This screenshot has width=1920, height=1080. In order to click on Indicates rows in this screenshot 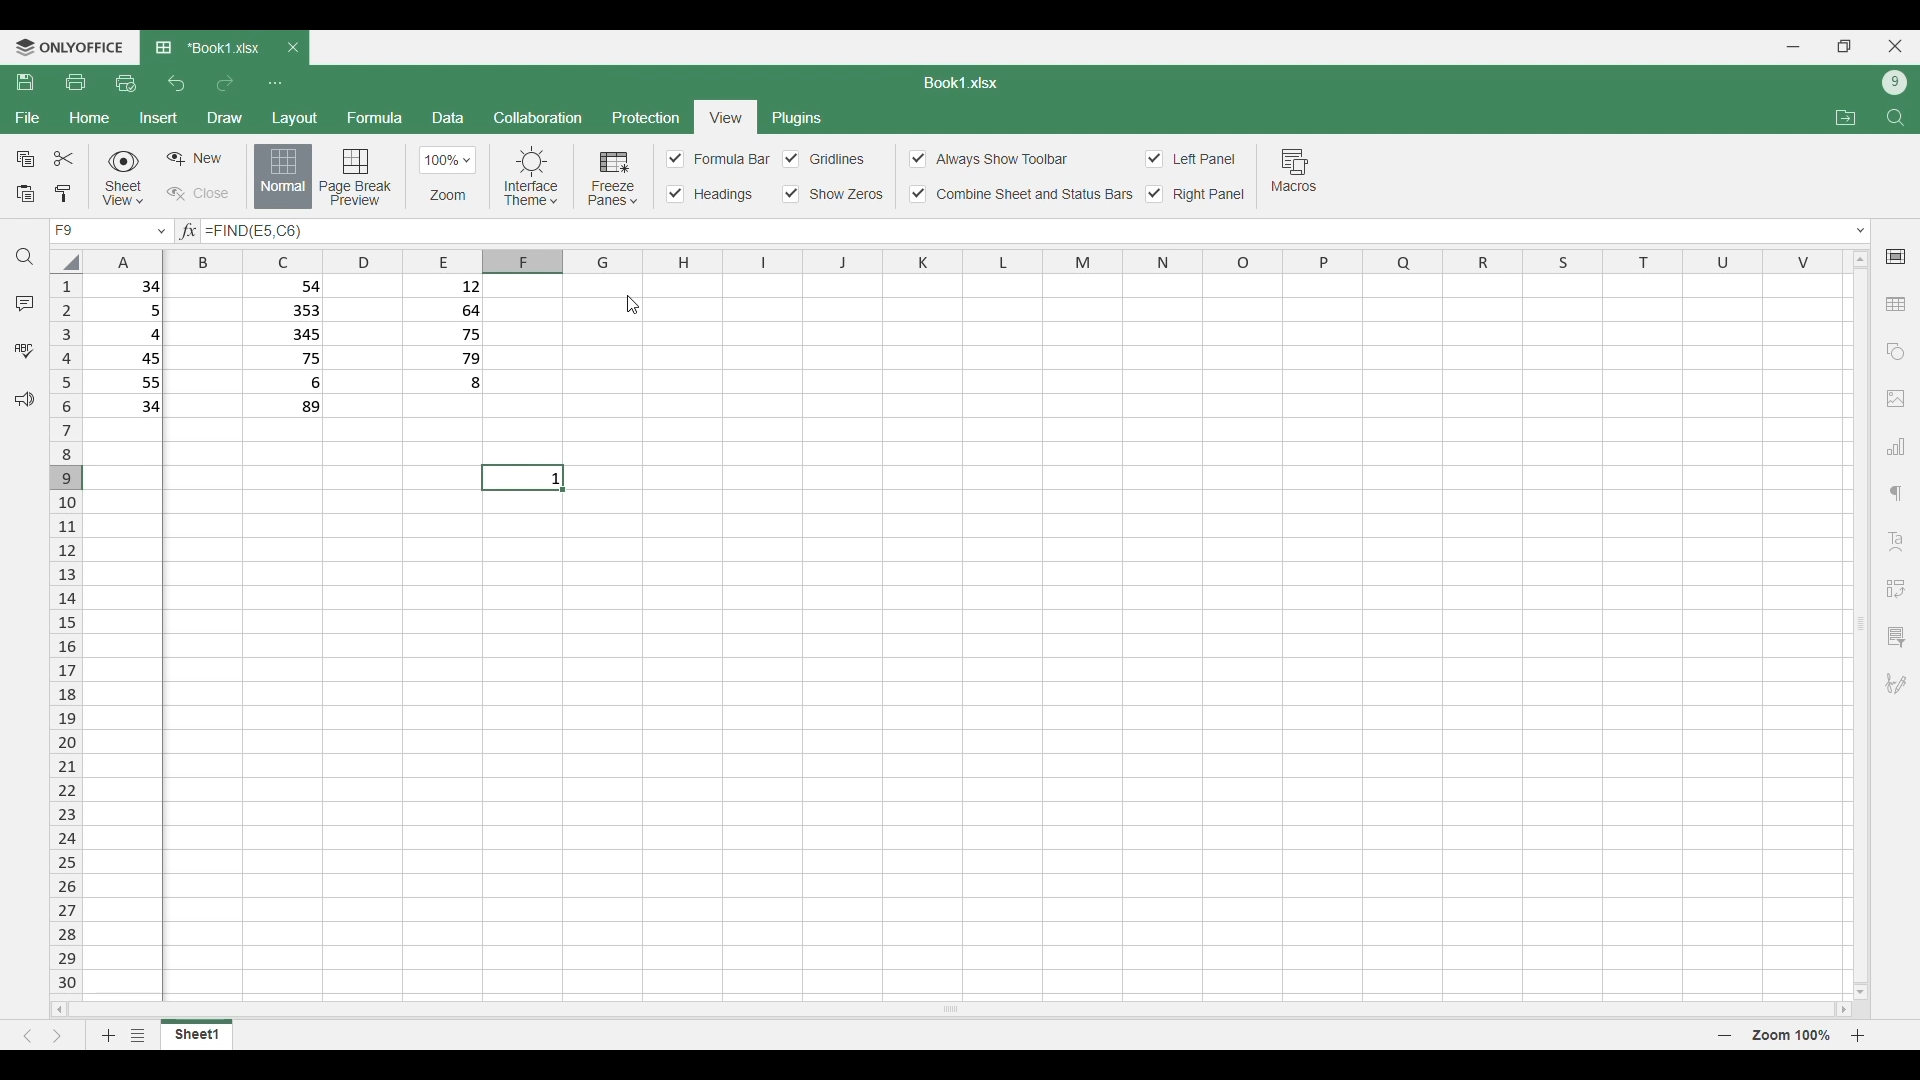, I will do `click(68, 635)`.